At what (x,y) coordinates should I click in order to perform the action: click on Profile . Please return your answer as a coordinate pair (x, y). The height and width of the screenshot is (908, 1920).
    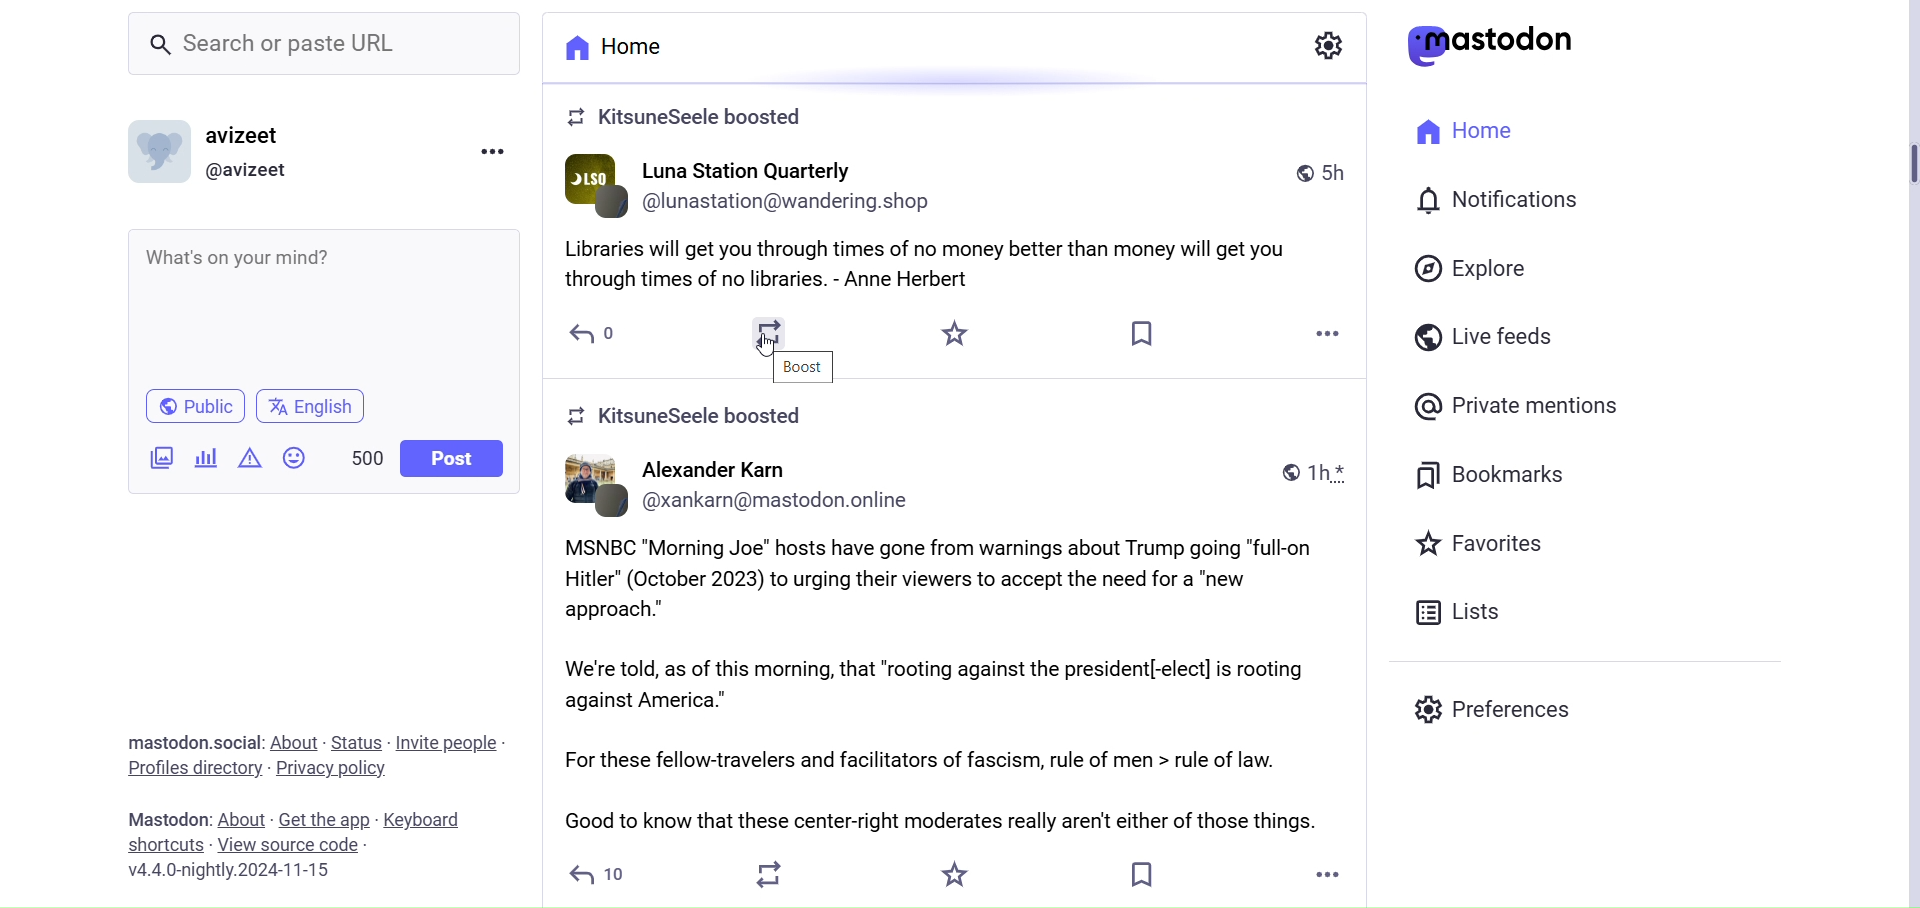
    Looking at the image, I should click on (253, 169).